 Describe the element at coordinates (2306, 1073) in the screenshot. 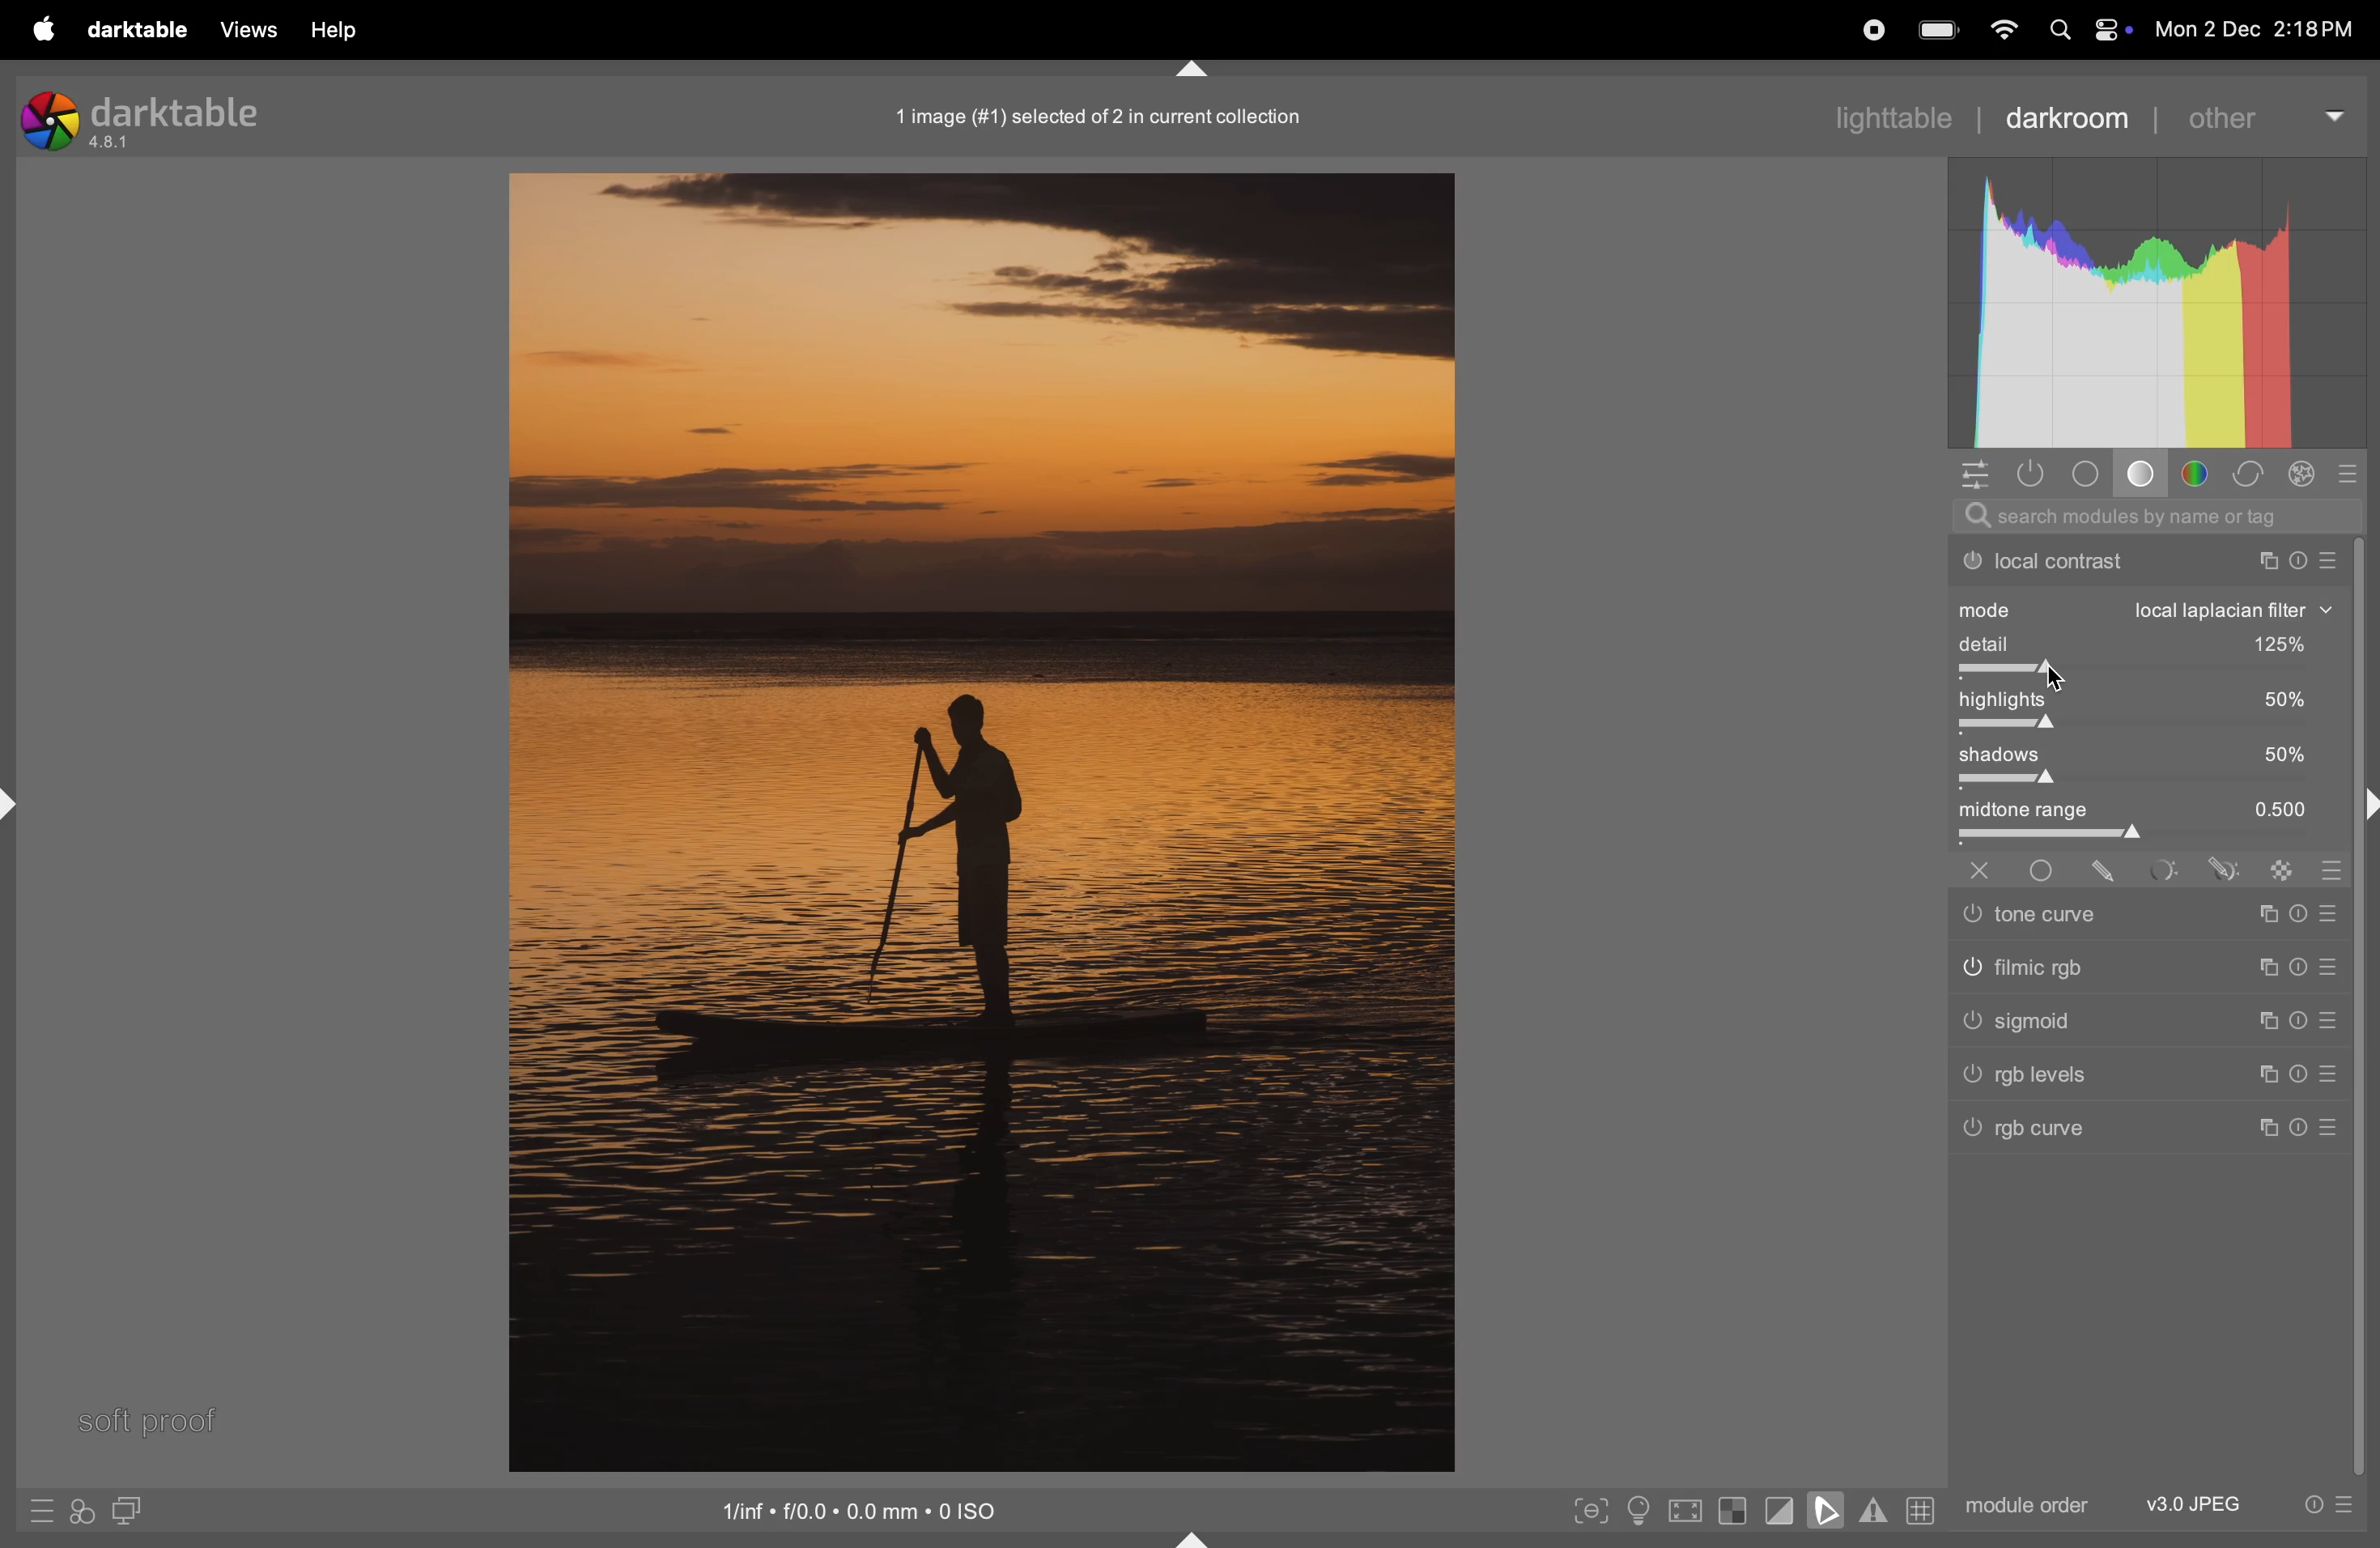

I see `sign ` at that location.